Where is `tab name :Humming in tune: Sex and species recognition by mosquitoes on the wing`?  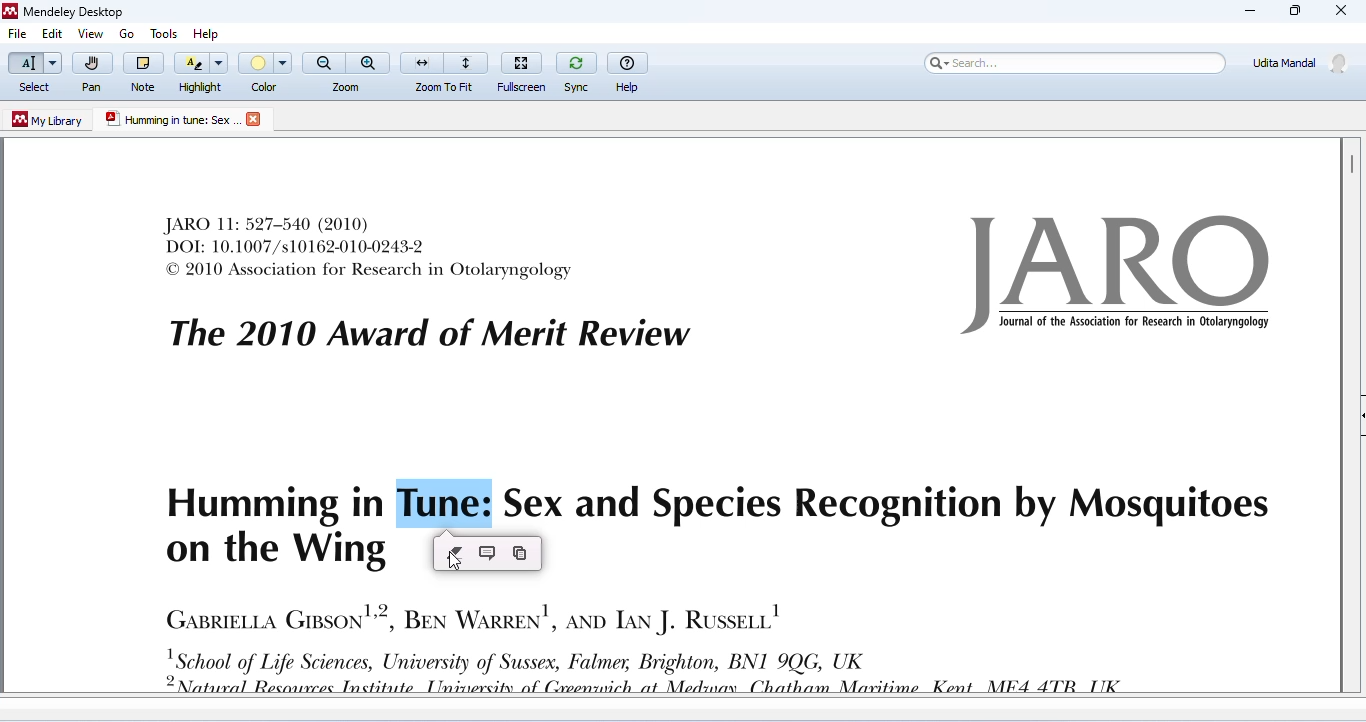 tab name :Humming in tune: Sex and species recognition by mosquitoes on the wing is located at coordinates (171, 120).